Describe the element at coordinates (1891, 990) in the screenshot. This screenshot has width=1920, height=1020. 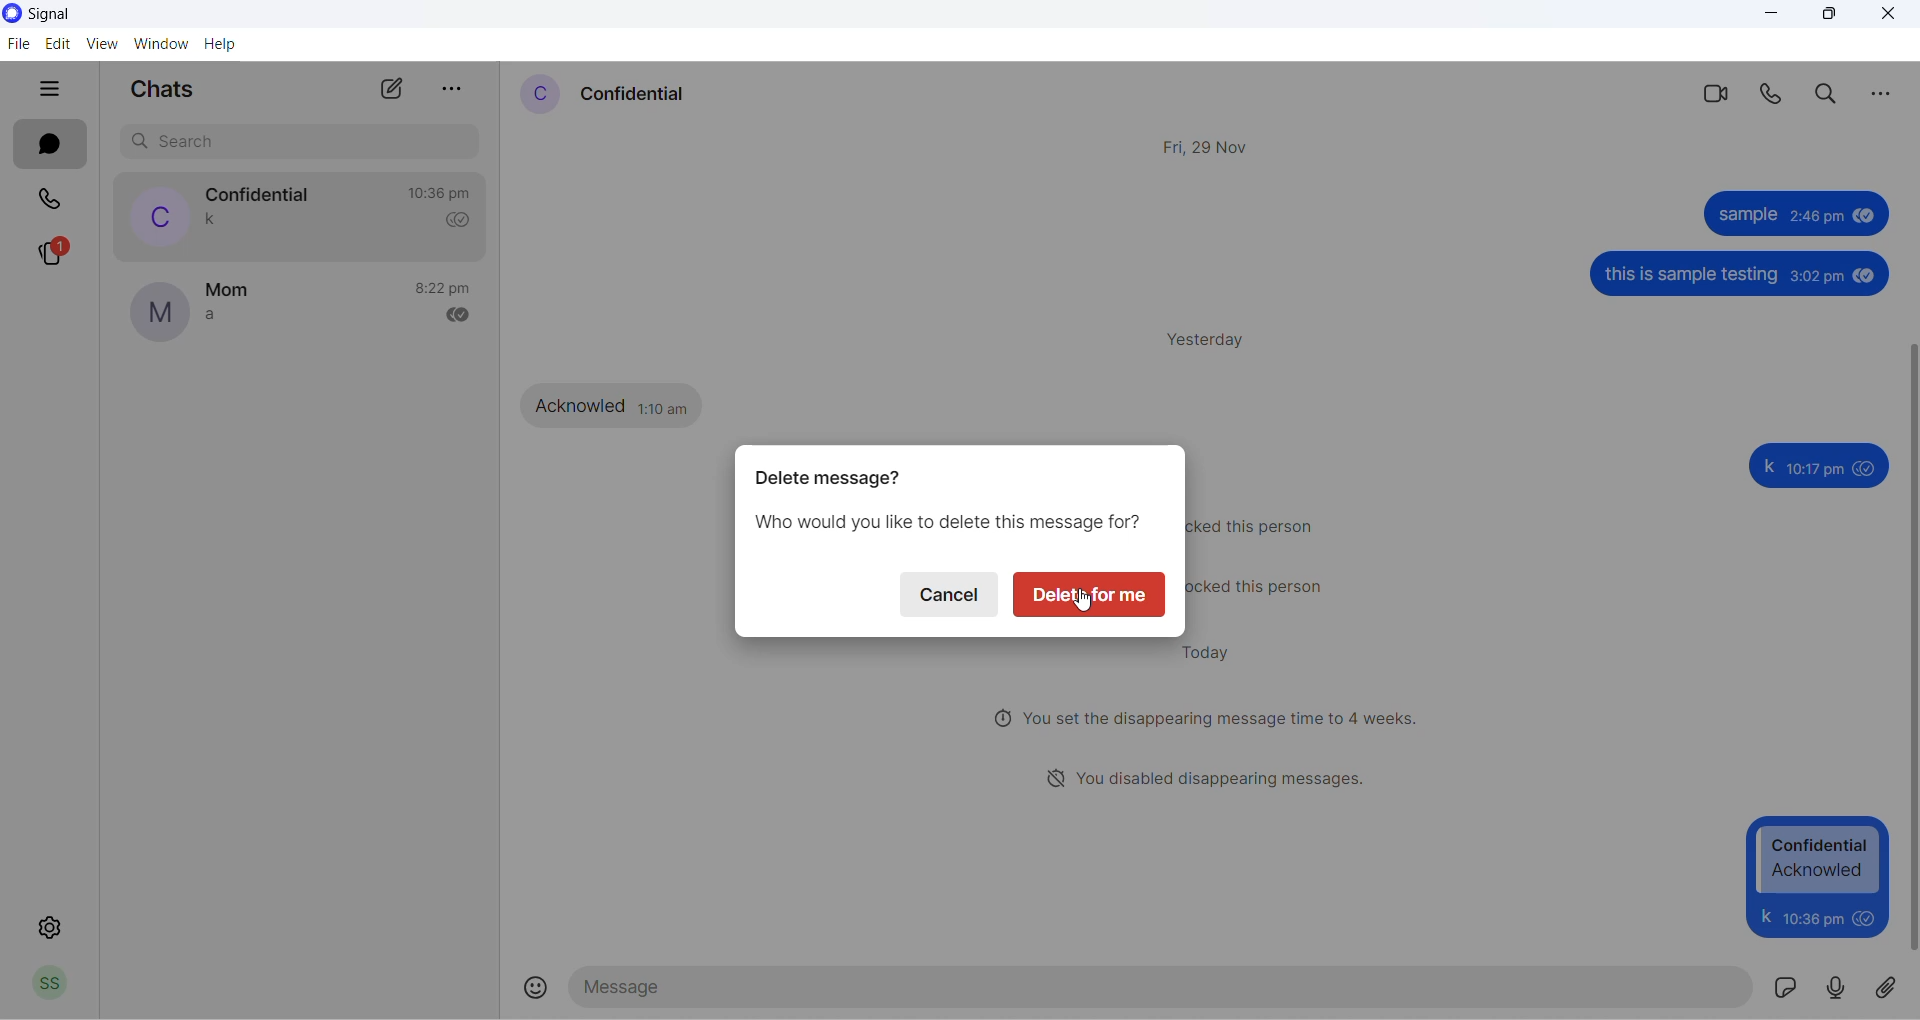
I see `share attachment` at that location.